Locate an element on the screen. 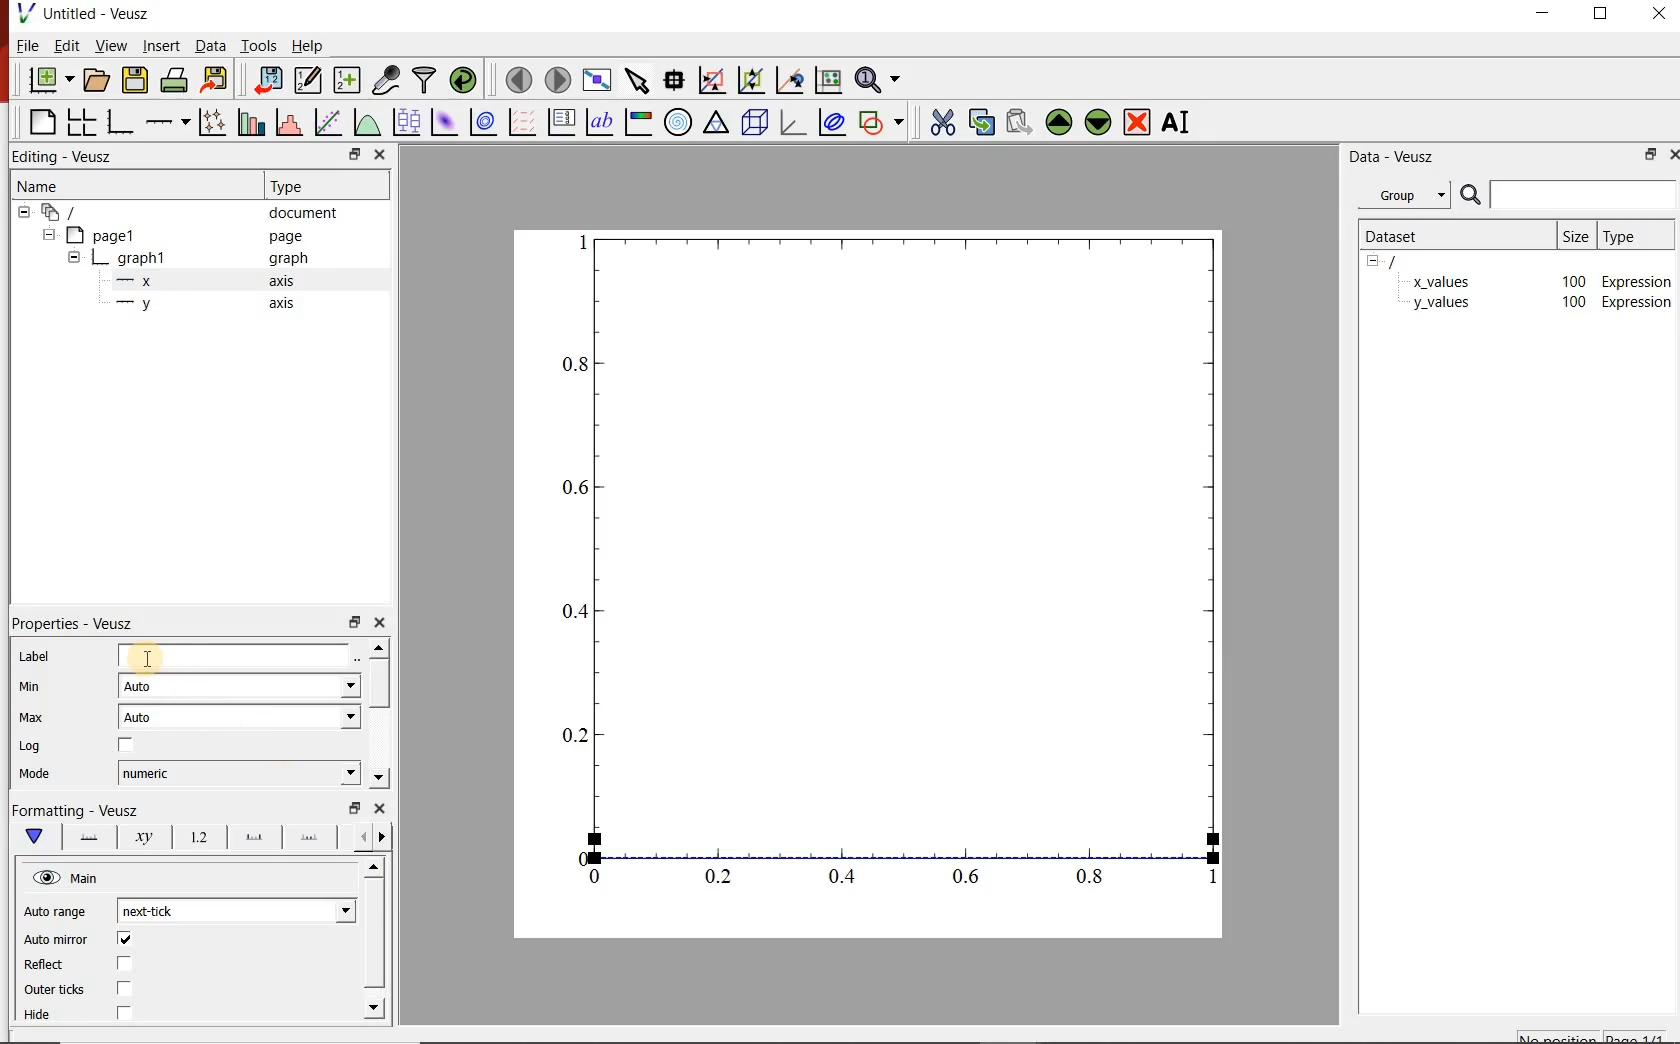  capture remote data is located at coordinates (386, 79).